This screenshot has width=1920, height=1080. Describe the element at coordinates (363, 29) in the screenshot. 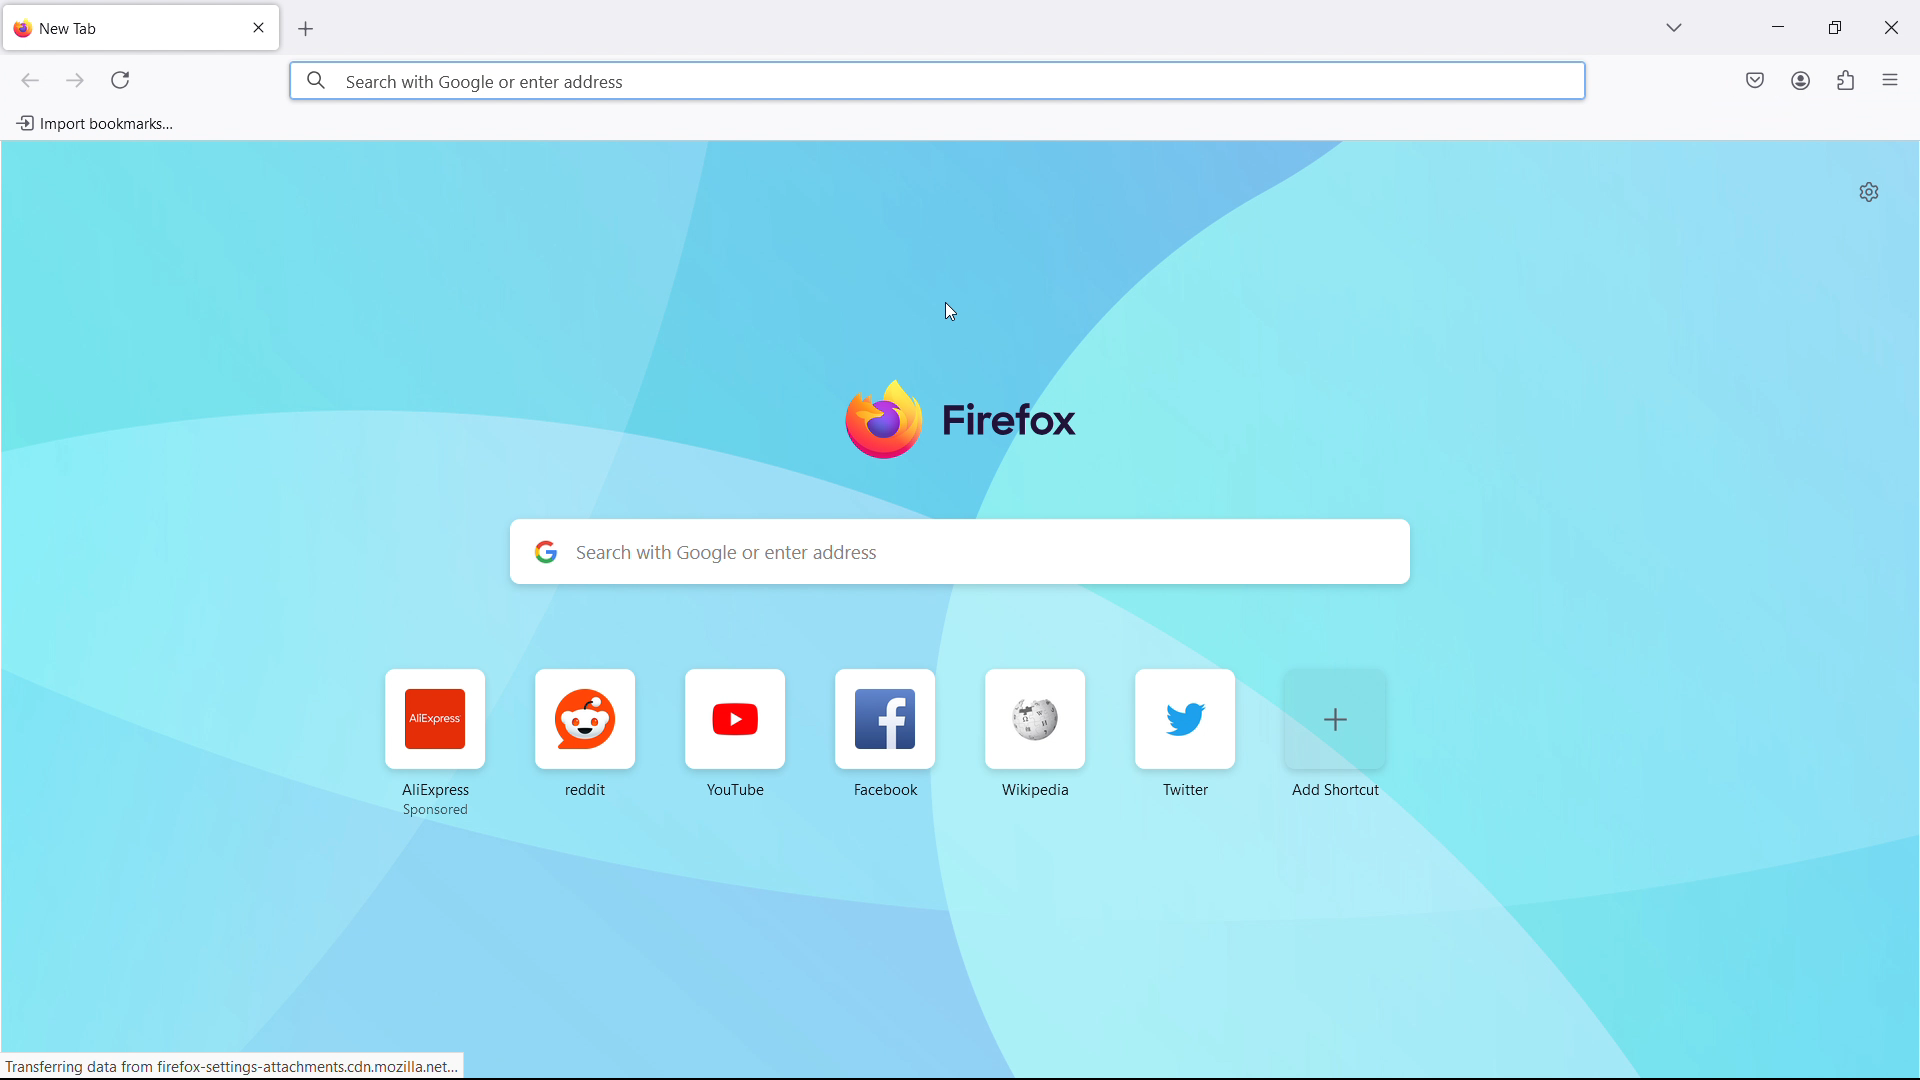

I see `open new tab` at that location.